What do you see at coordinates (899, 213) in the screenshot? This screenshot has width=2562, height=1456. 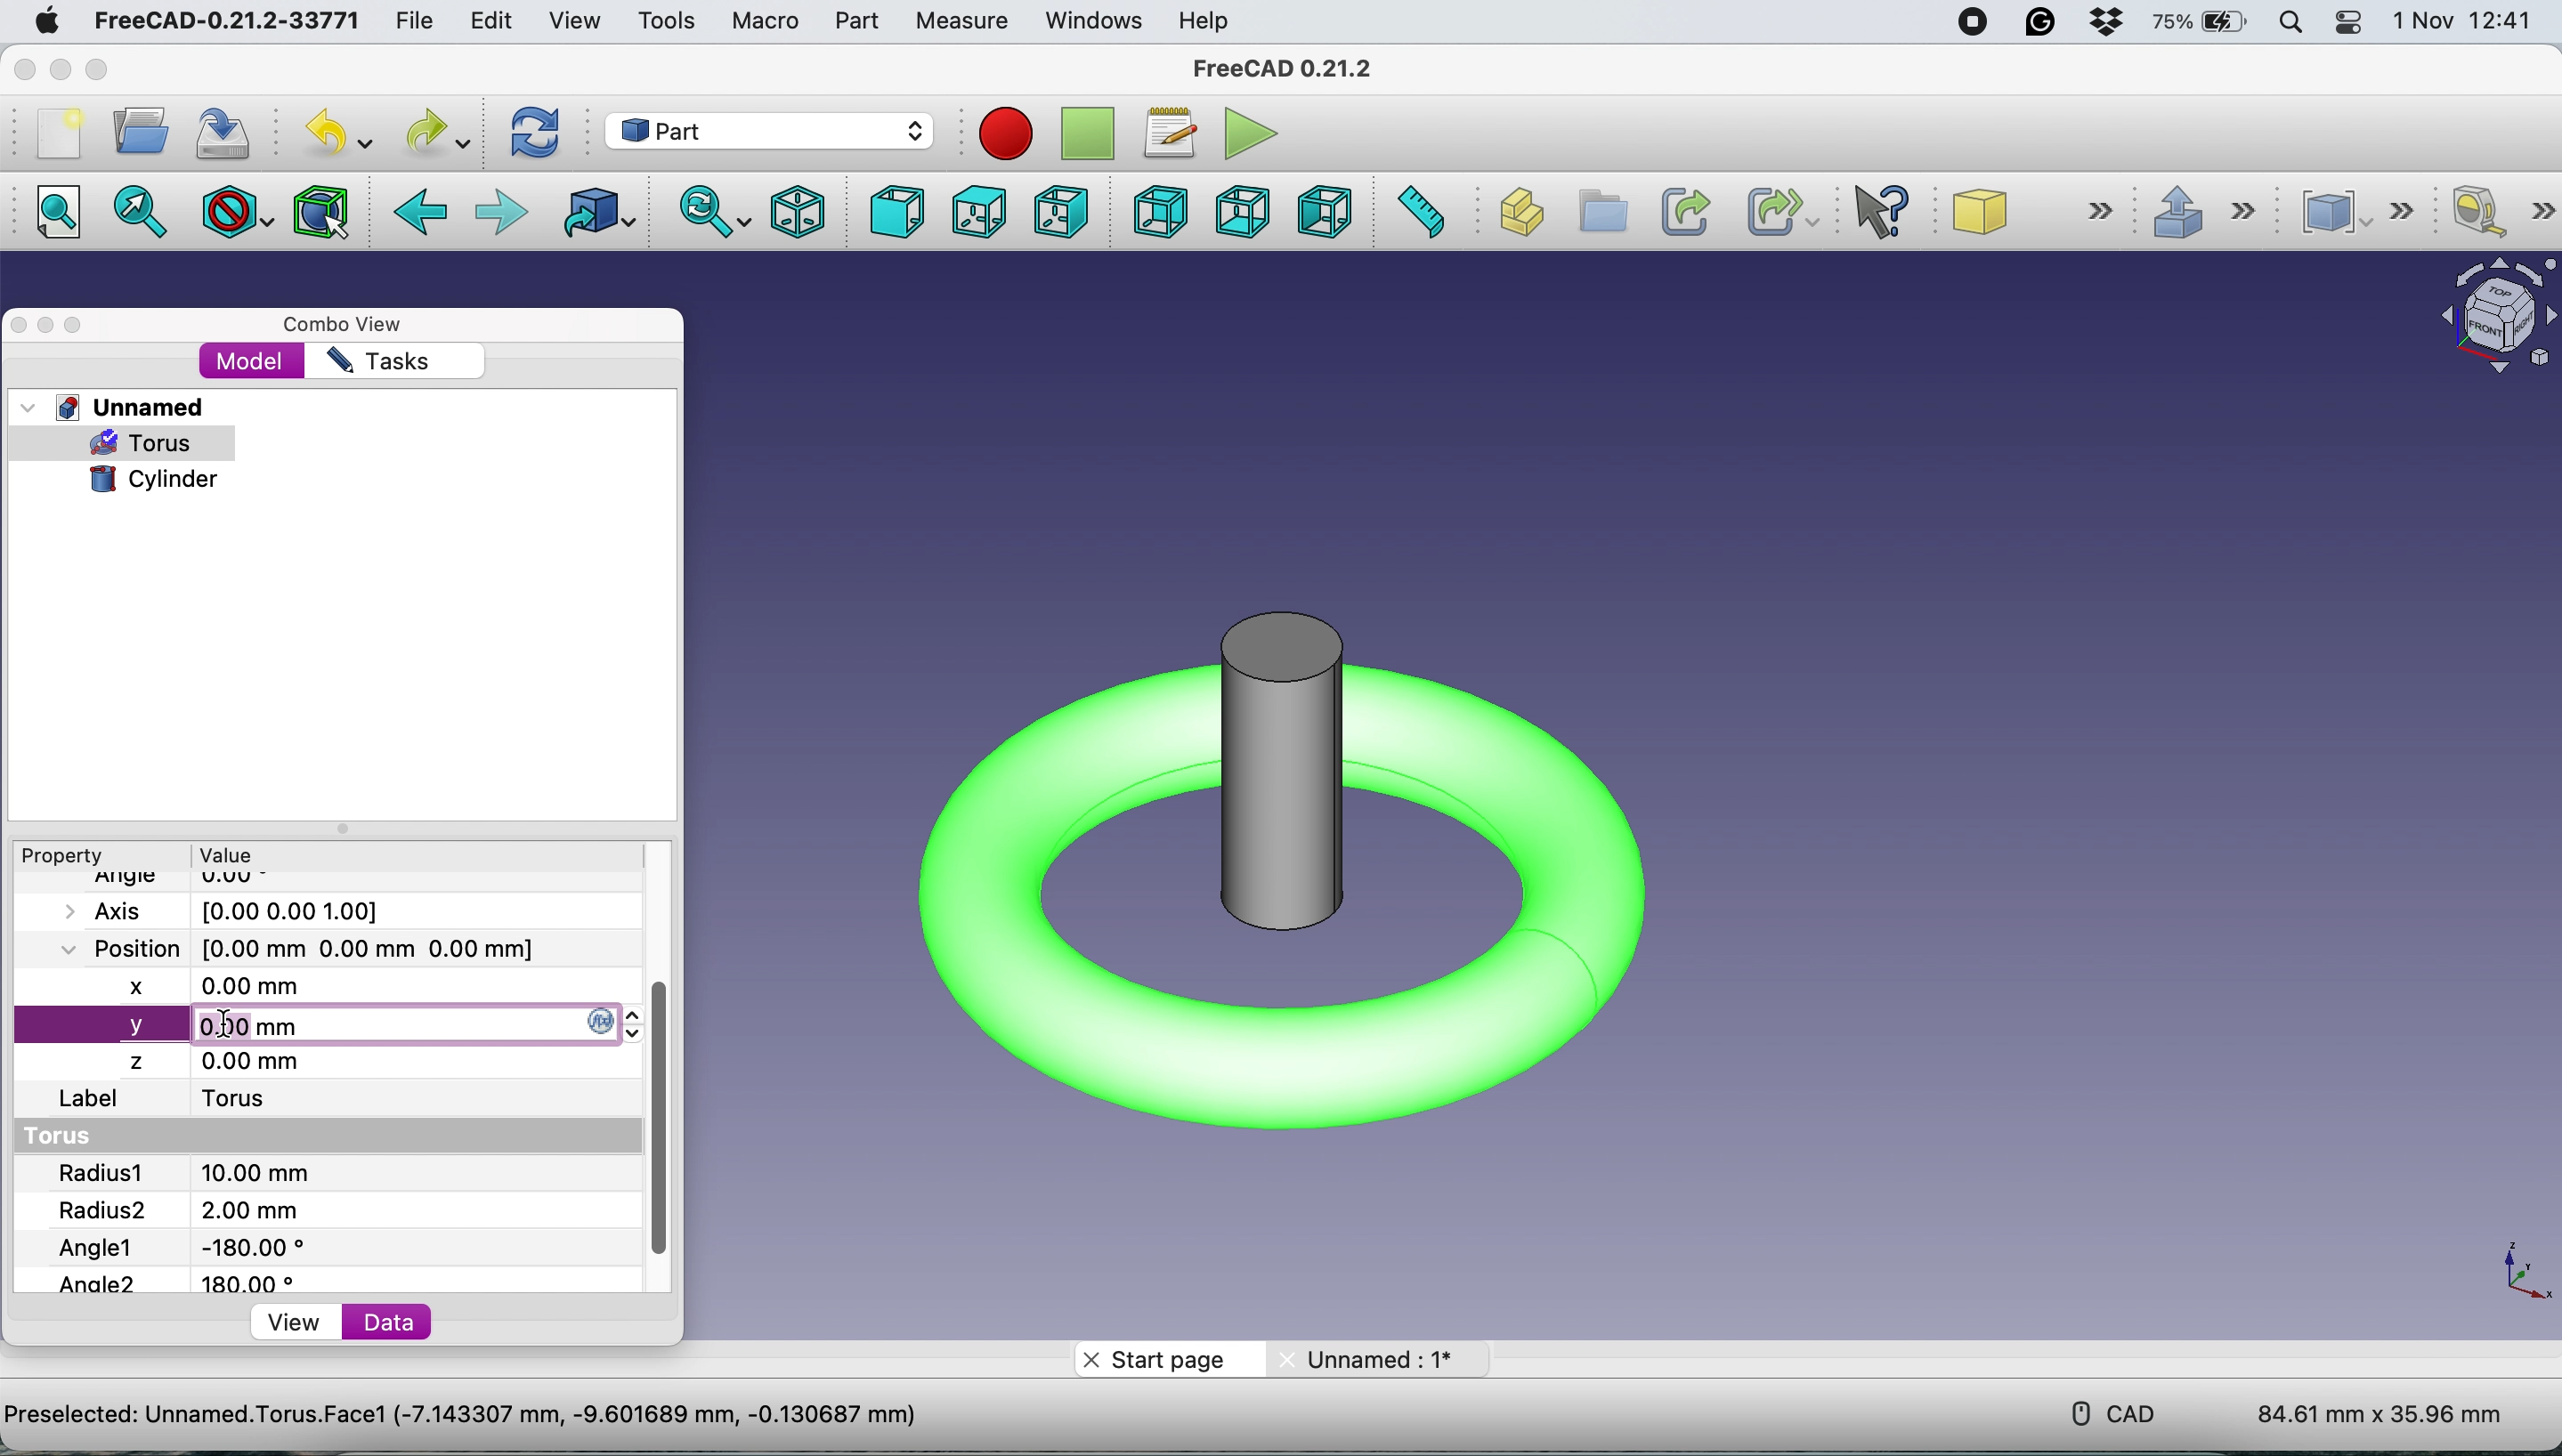 I see `front` at bounding box center [899, 213].